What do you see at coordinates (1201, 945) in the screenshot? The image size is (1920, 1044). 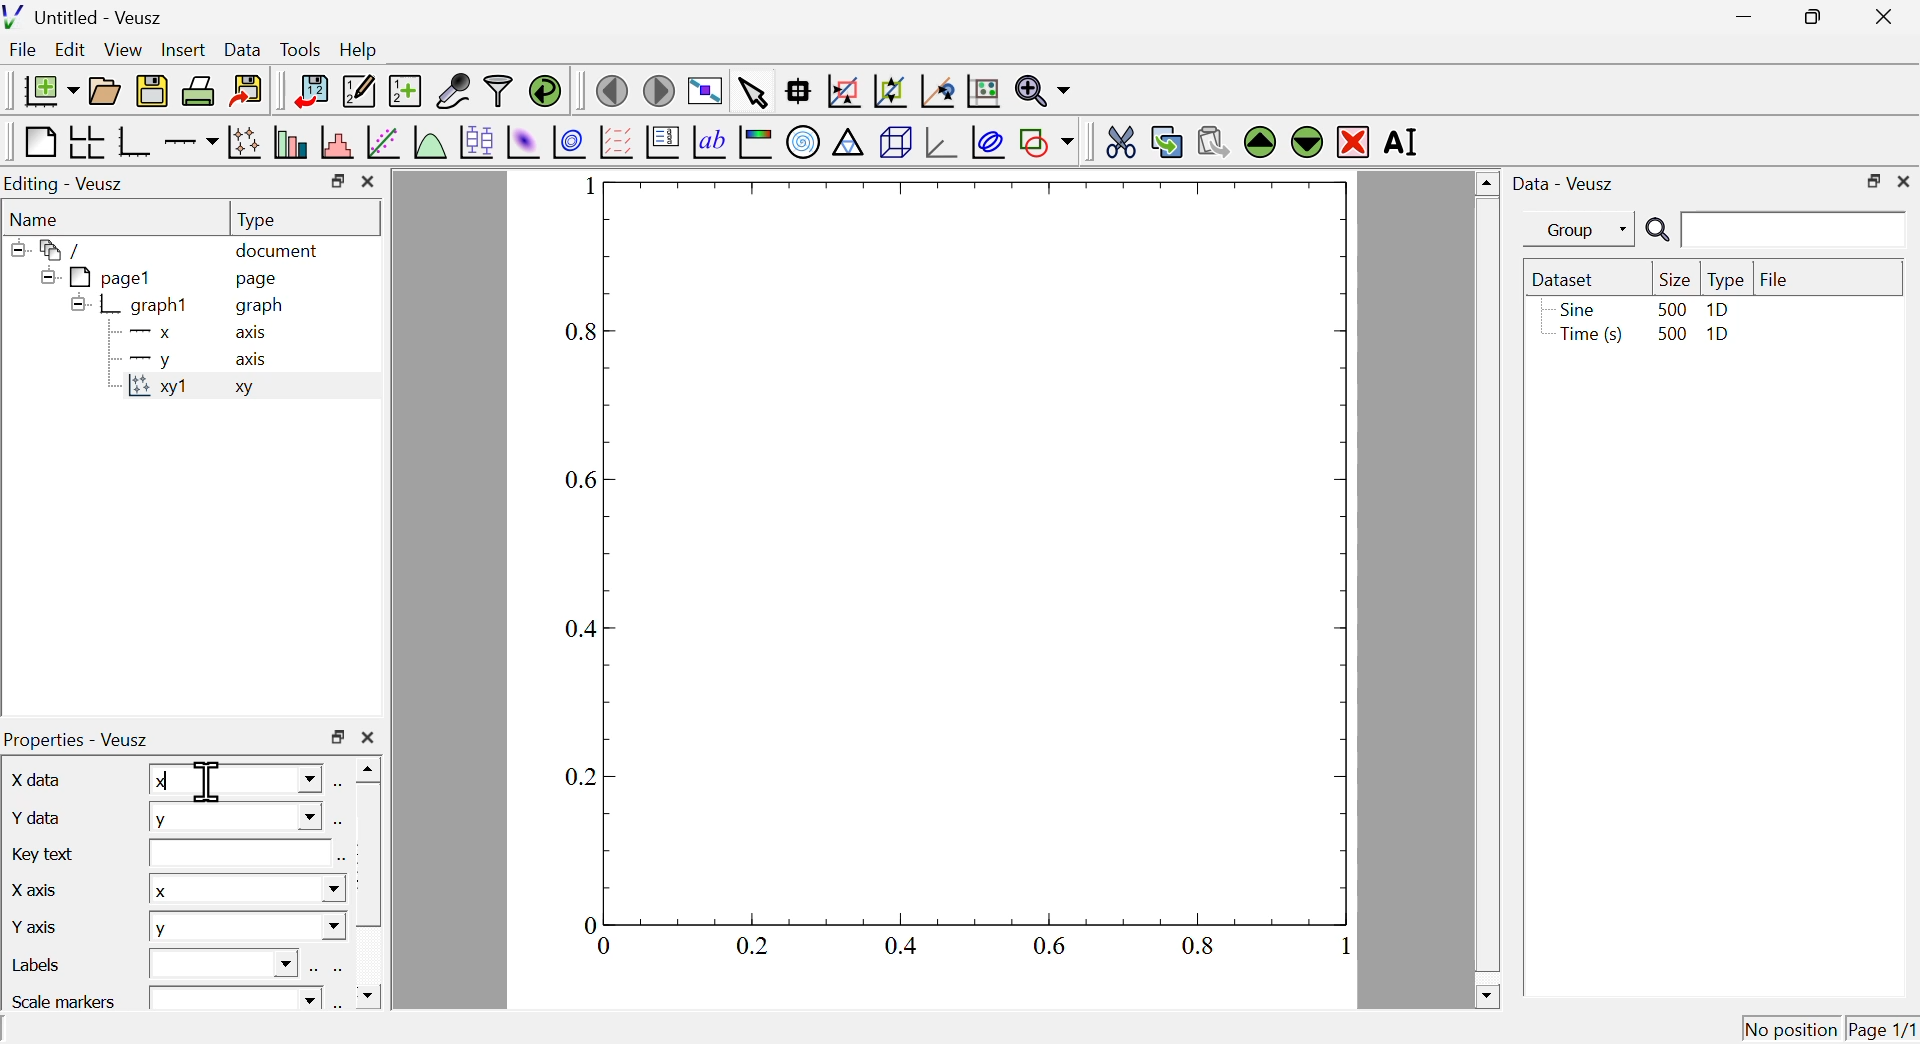 I see `0.8` at bounding box center [1201, 945].